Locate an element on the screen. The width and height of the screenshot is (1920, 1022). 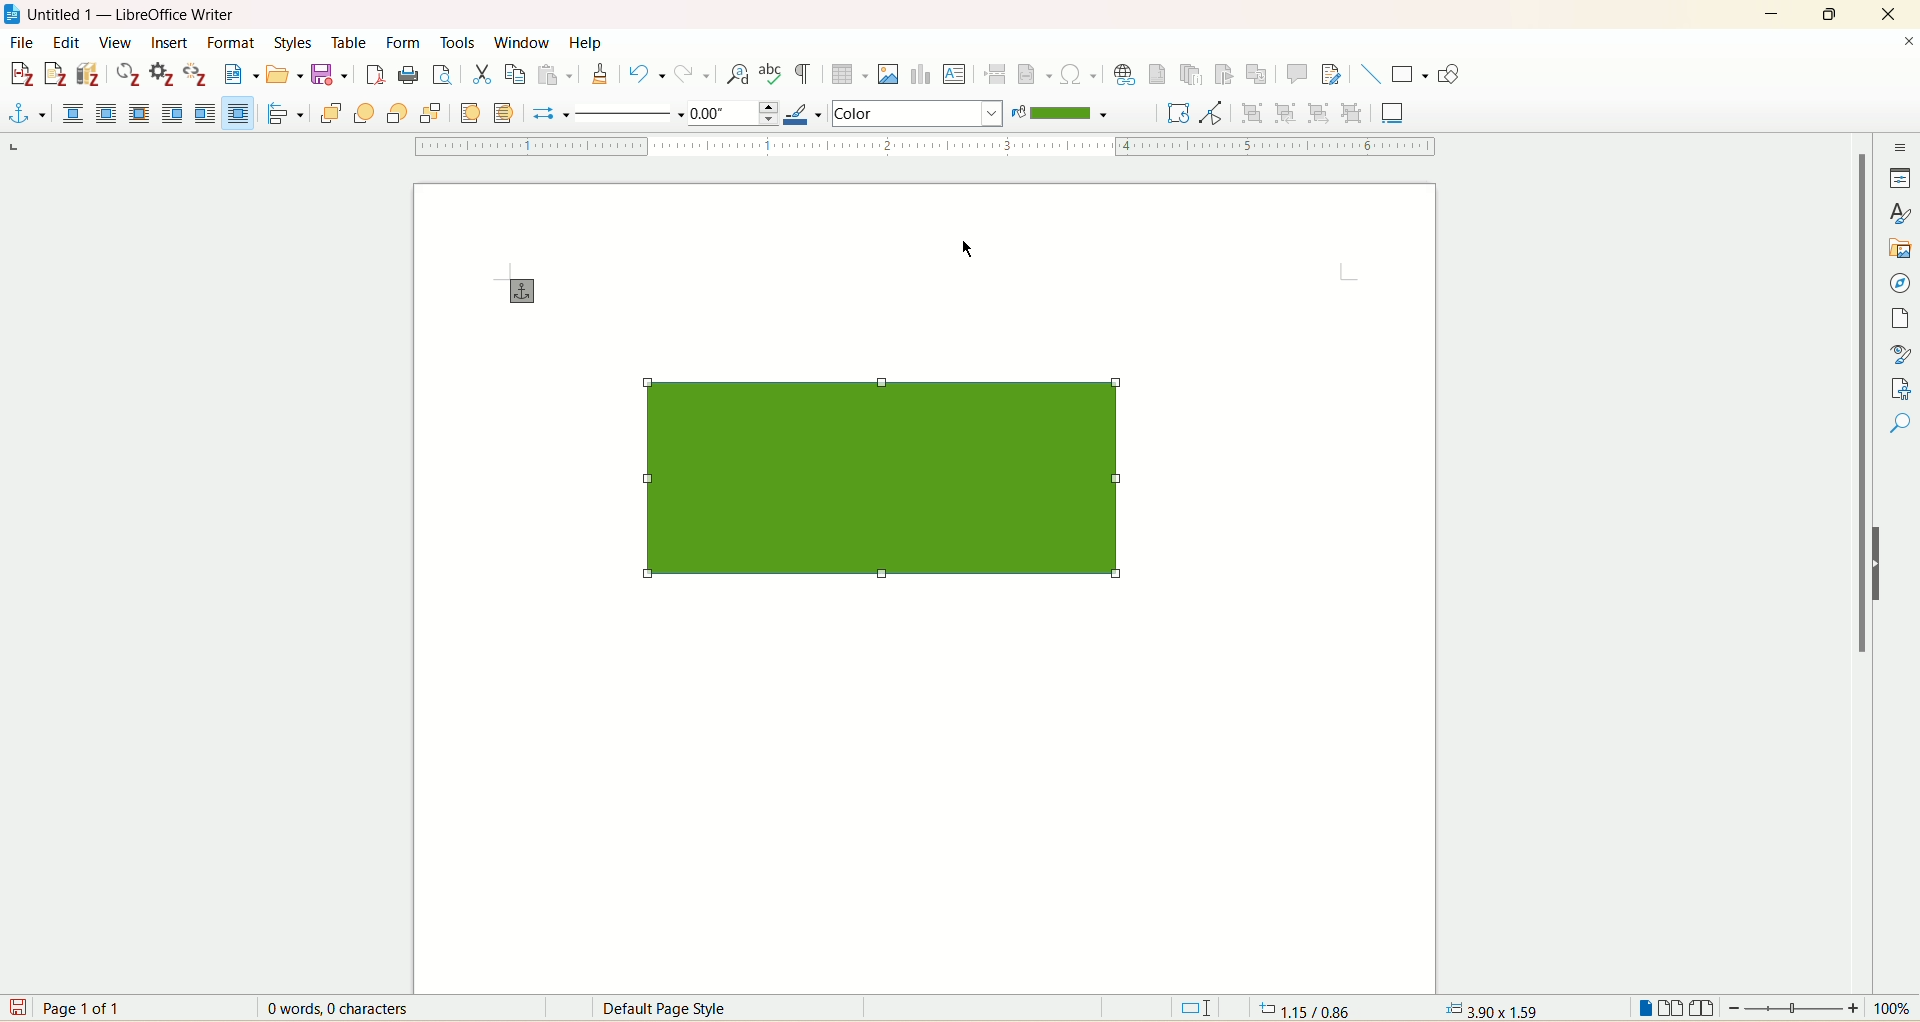
insert chart is located at coordinates (921, 76).